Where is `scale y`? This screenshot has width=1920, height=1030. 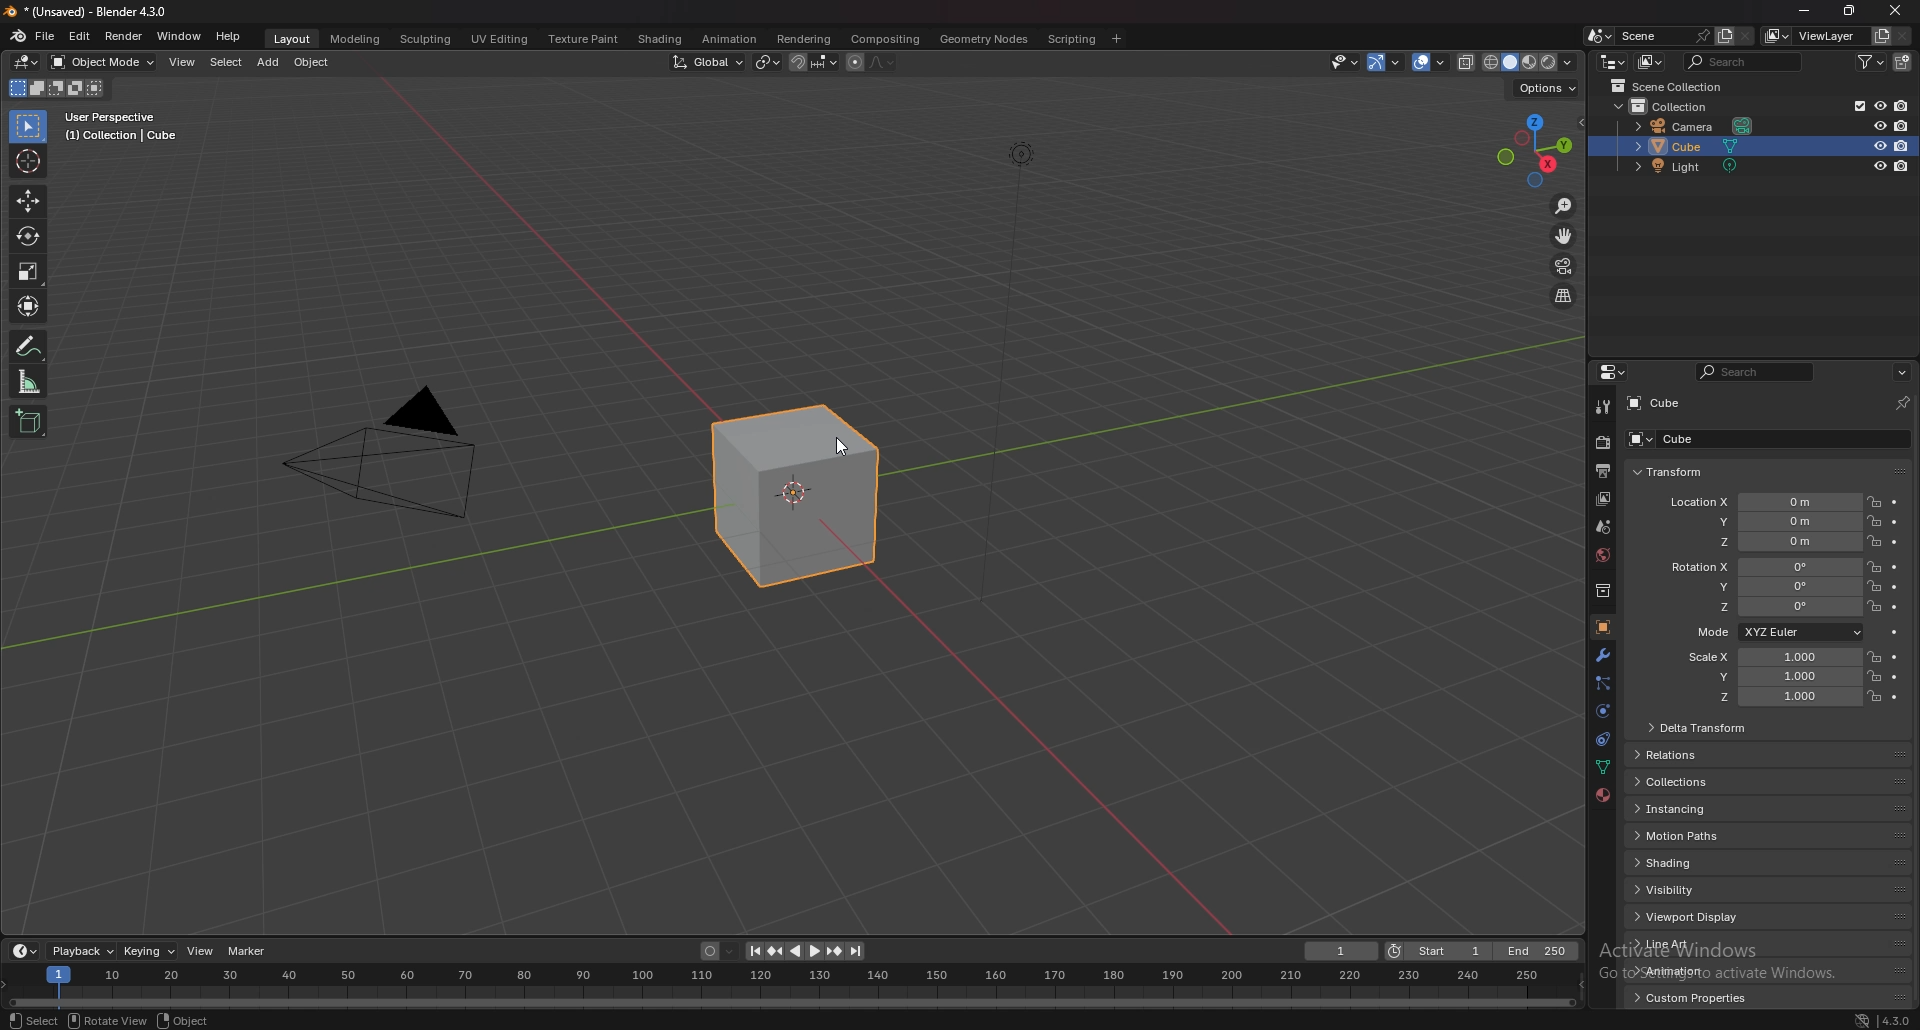
scale y is located at coordinates (1773, 677).